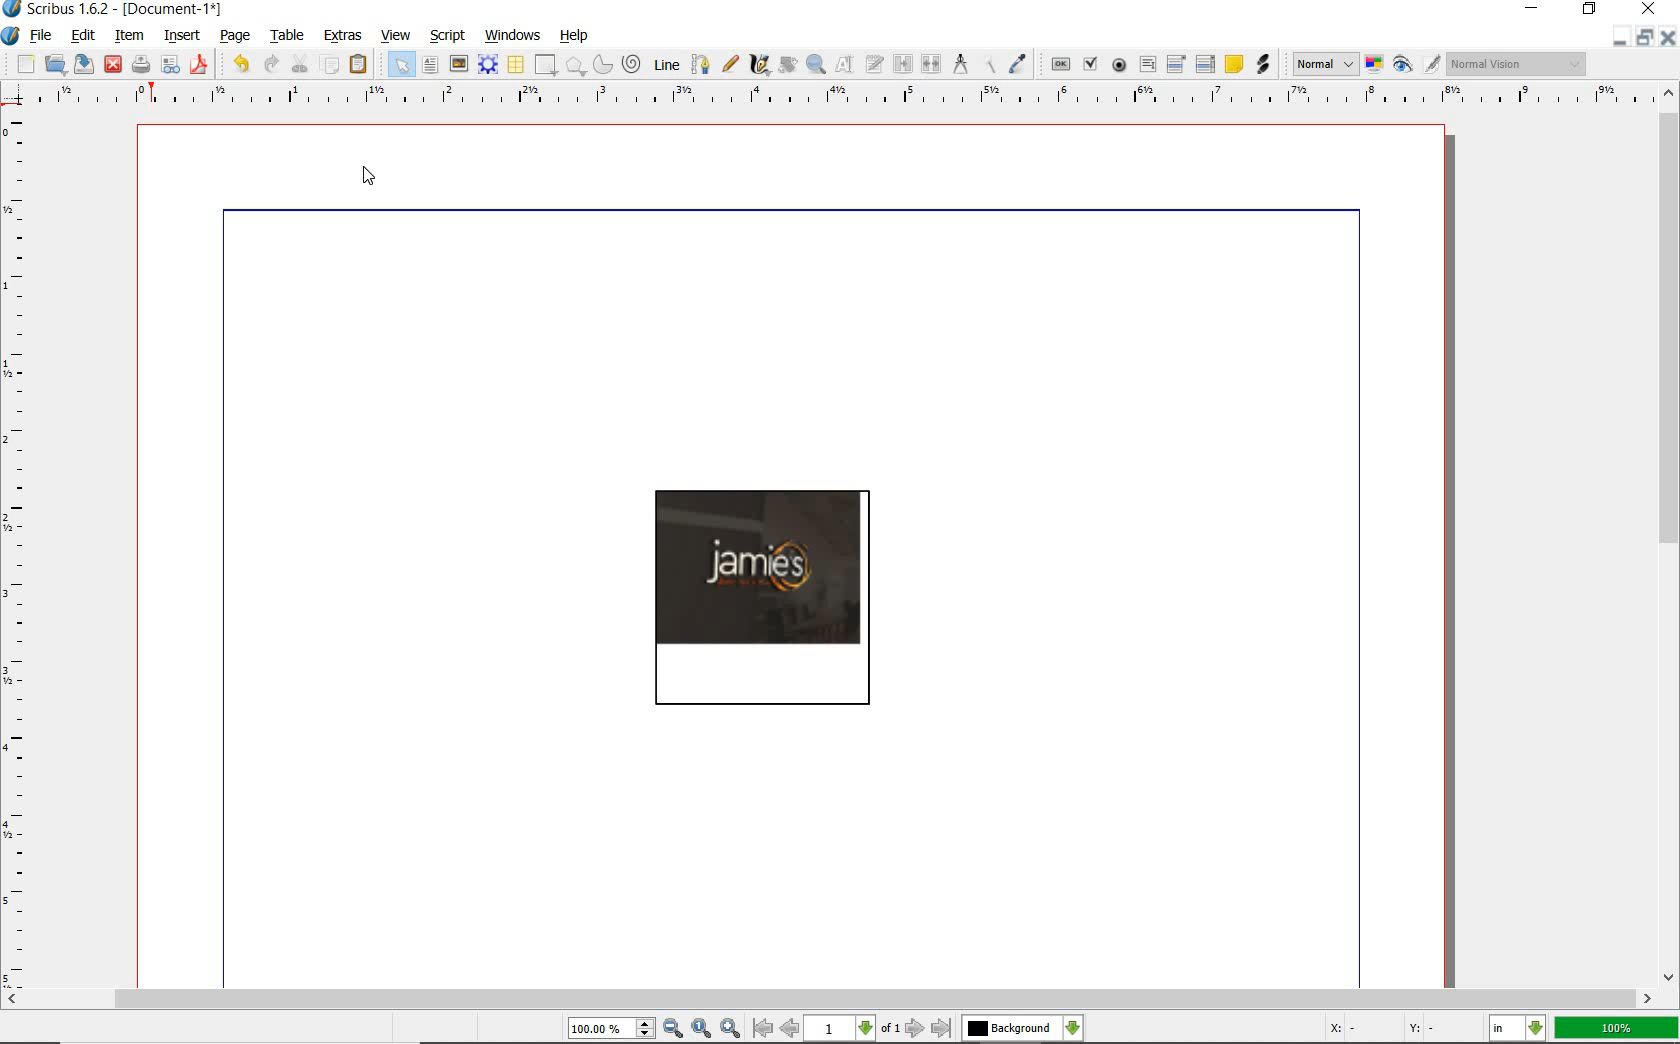 The image size is (1680, 1044). Describe the element at coordinates (905, 63) in the screenshot. I see `link text frames` at that location.